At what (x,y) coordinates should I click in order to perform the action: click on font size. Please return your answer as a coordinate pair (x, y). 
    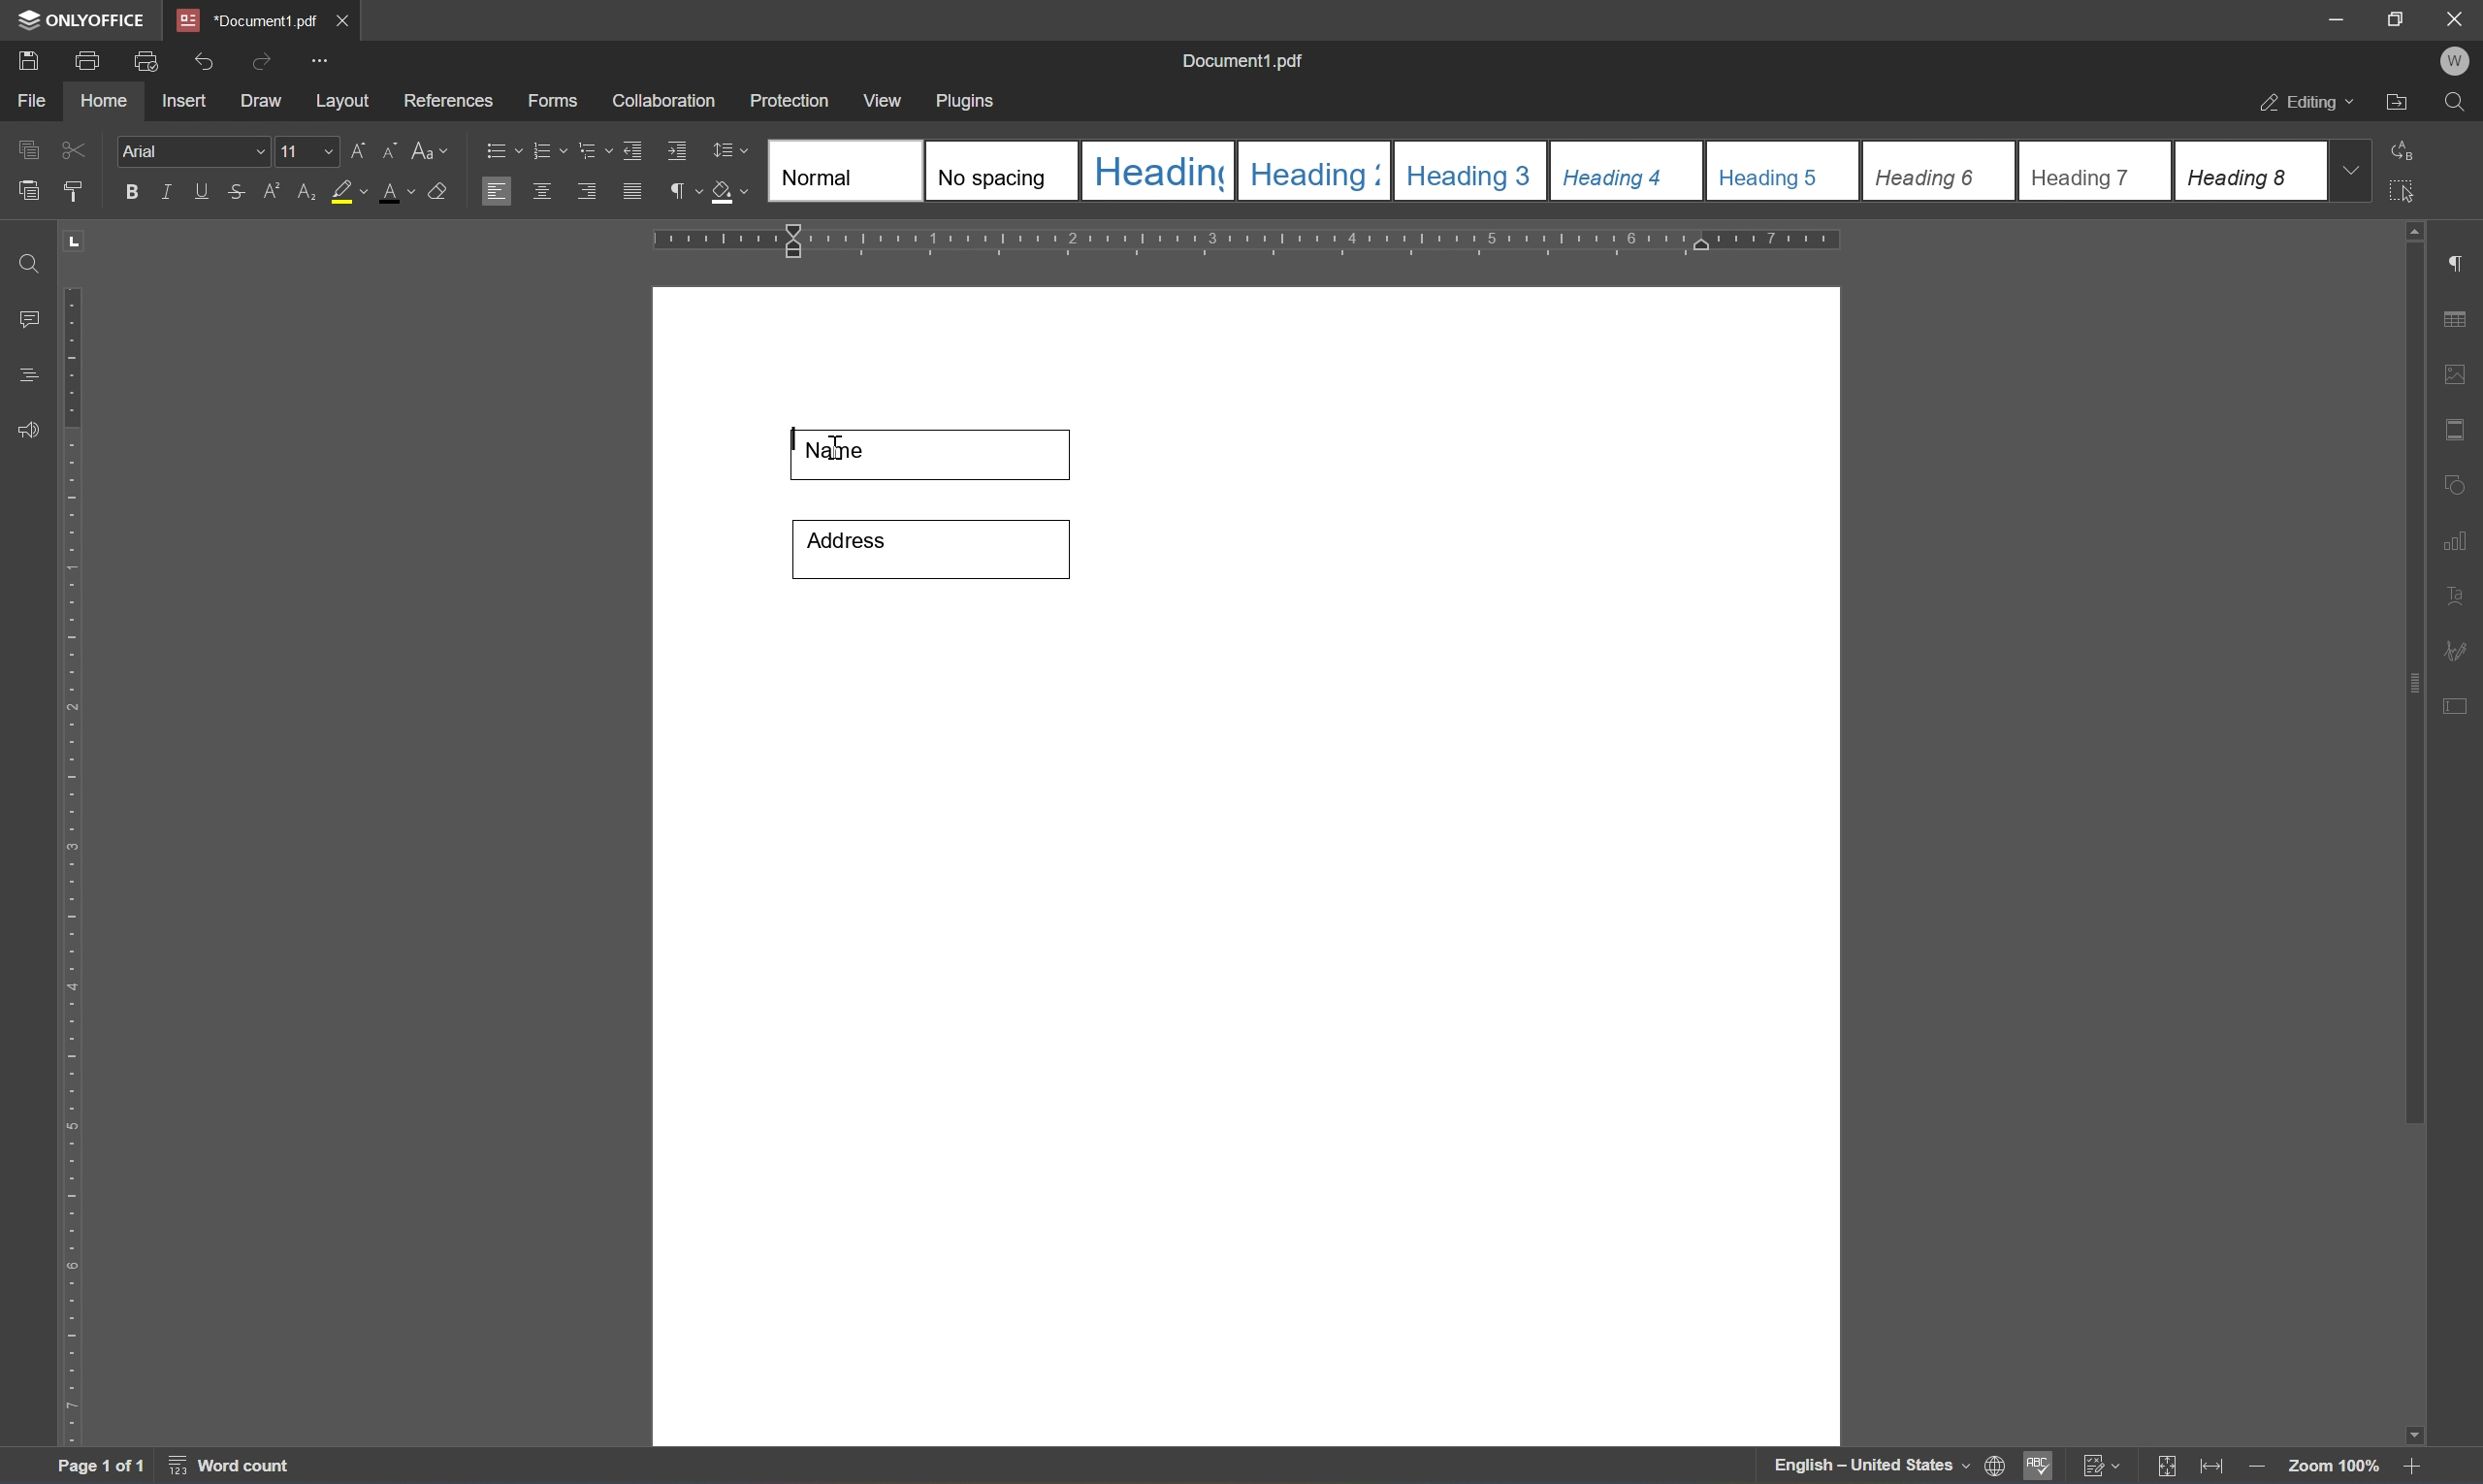
    Looking at the image, I should click on (308, 150).